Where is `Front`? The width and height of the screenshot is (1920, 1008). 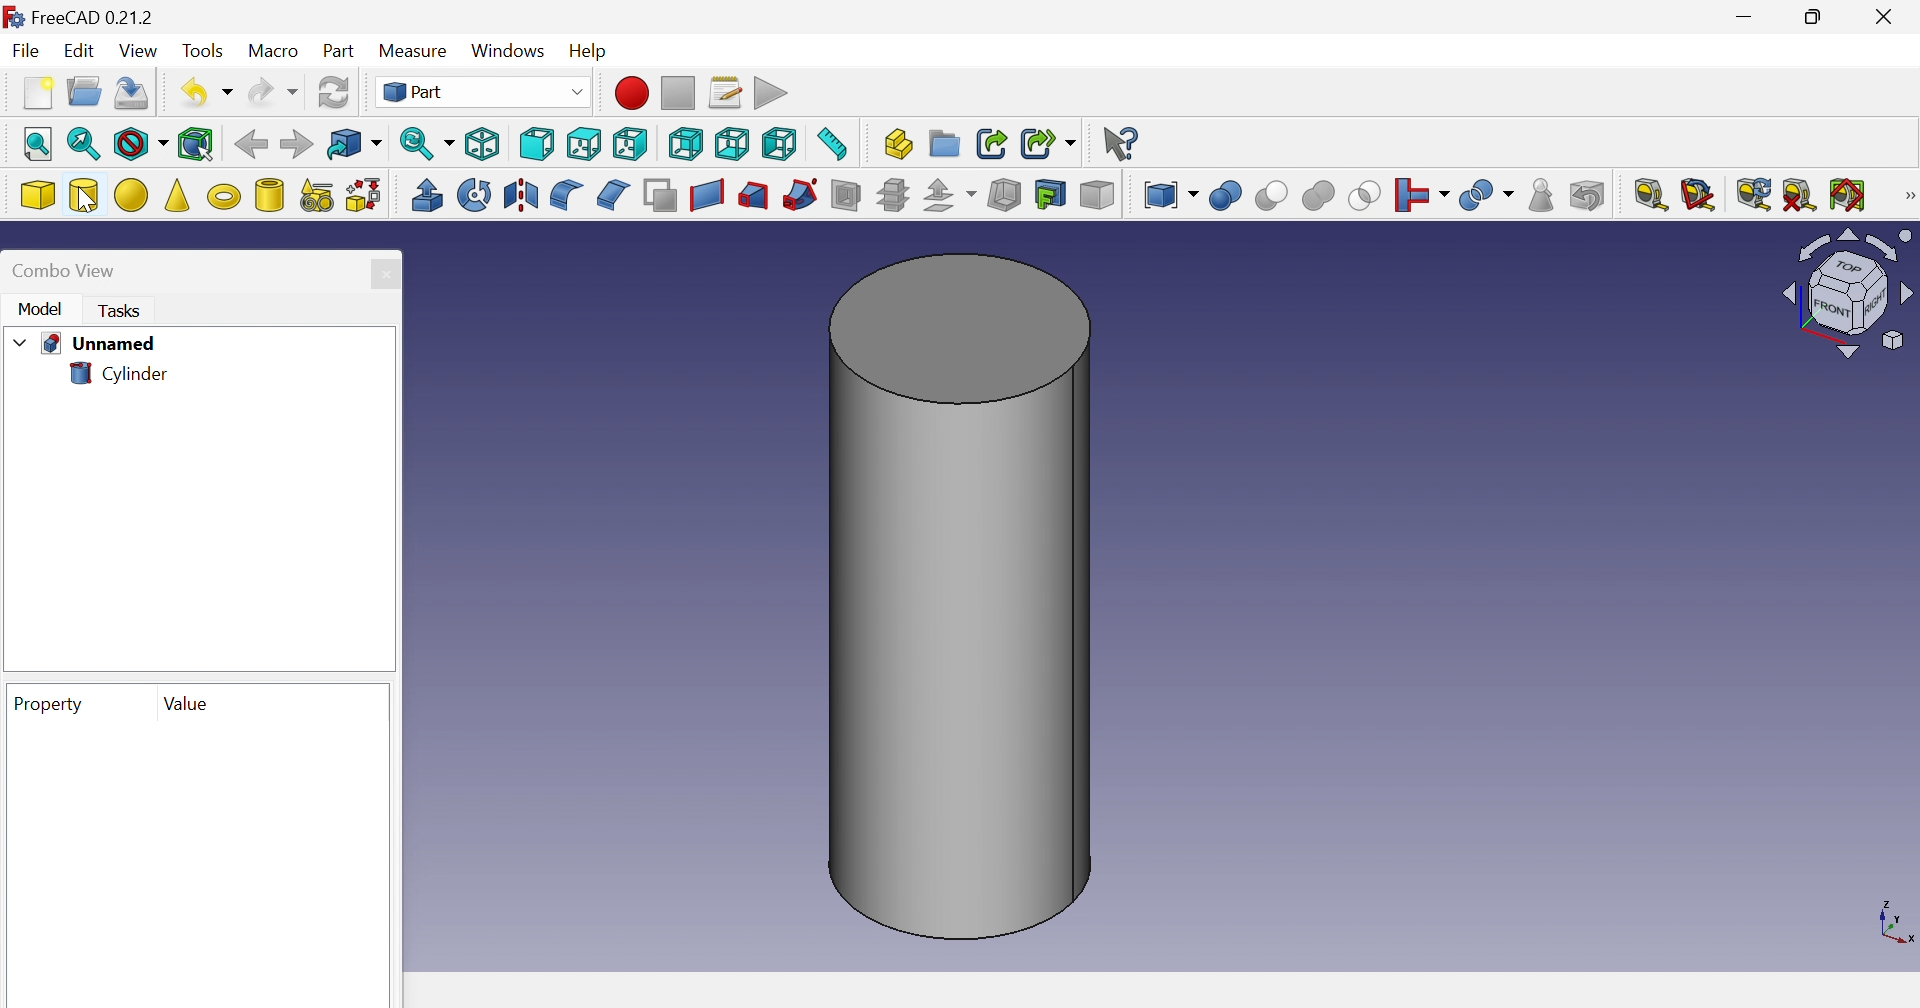 Front is located at coordinates (535, 144).